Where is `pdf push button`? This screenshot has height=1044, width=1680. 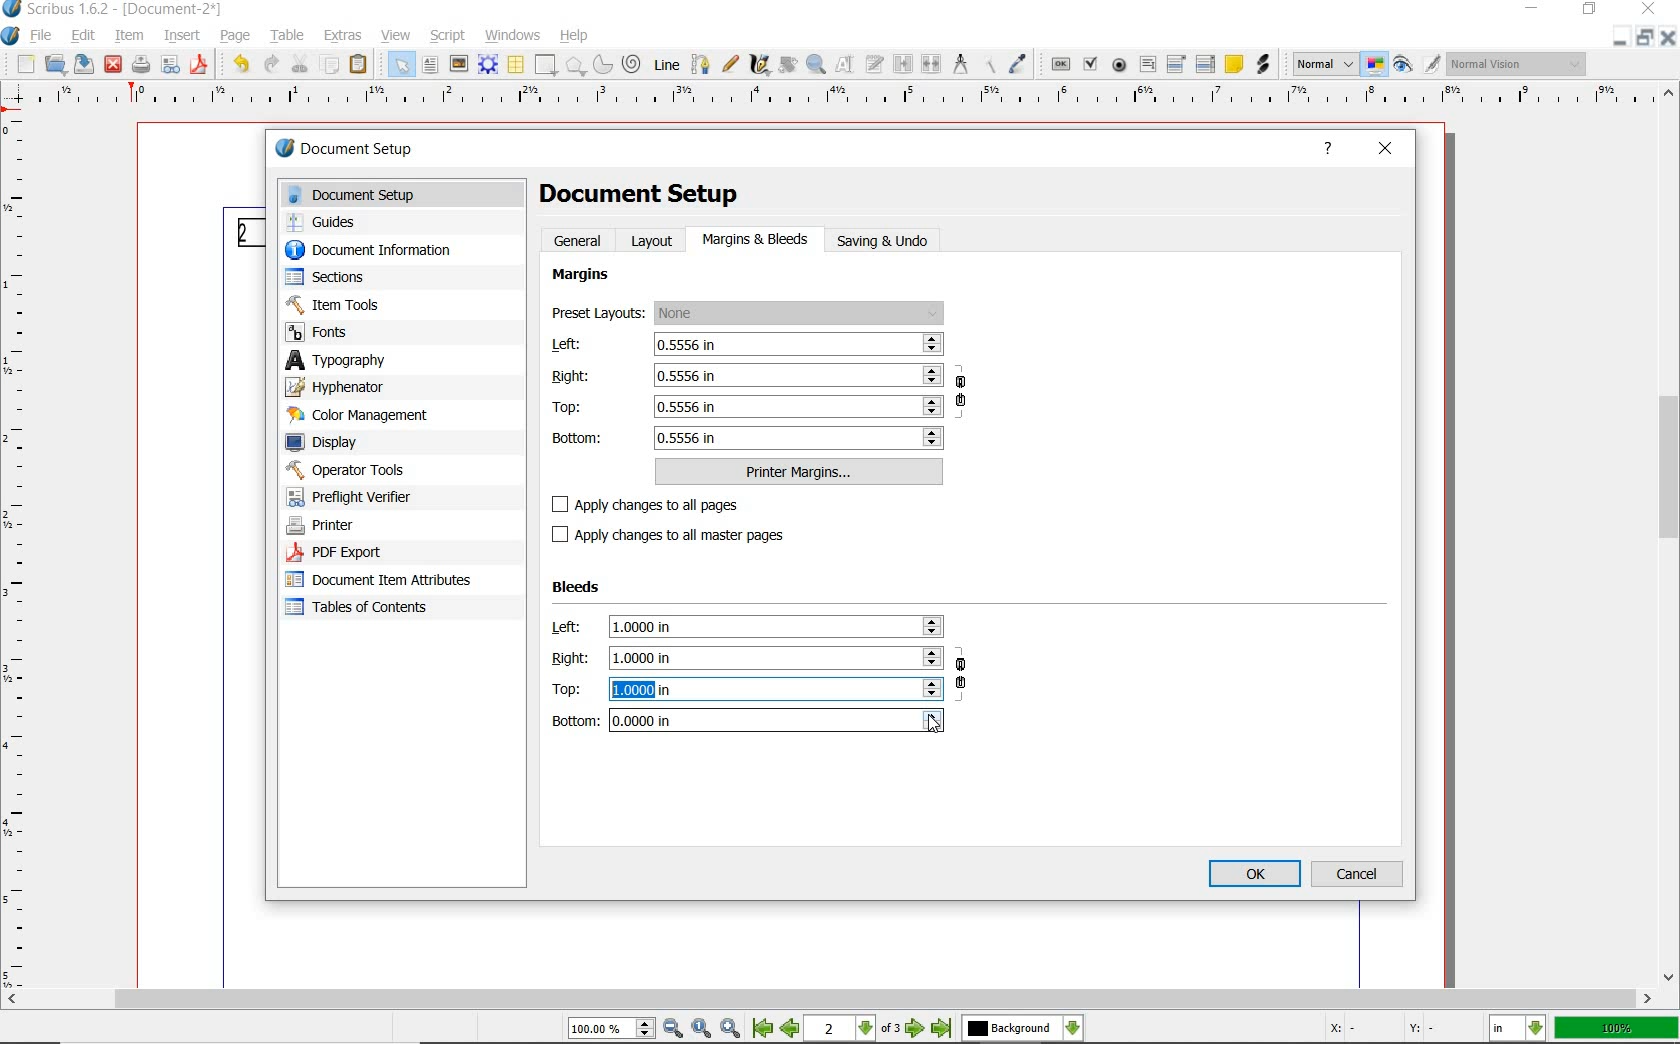
pdf push button is located at coordinates (1062, 65).